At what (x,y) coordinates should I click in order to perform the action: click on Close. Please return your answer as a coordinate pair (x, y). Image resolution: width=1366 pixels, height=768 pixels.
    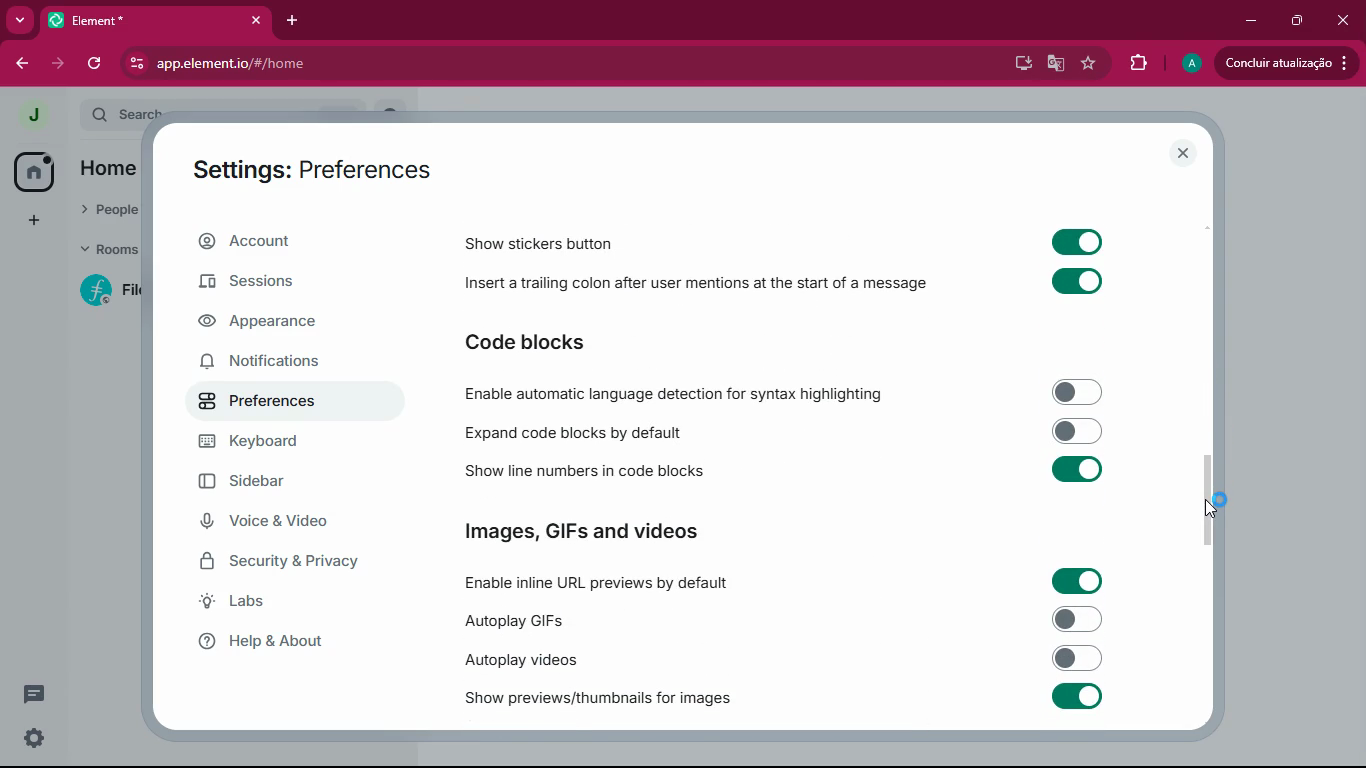
    Looking at the image, I should click on (1183, 153).